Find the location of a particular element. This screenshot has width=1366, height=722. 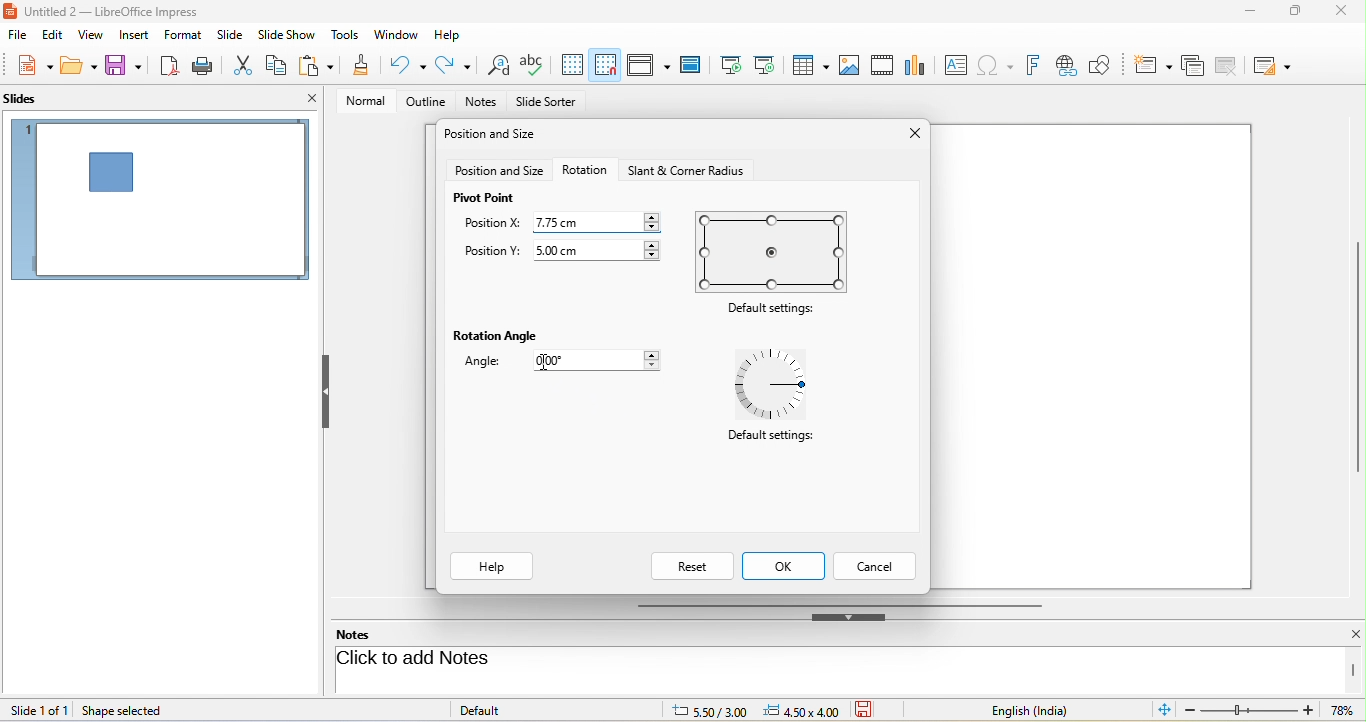

slides is located at coordinates (31, 100).